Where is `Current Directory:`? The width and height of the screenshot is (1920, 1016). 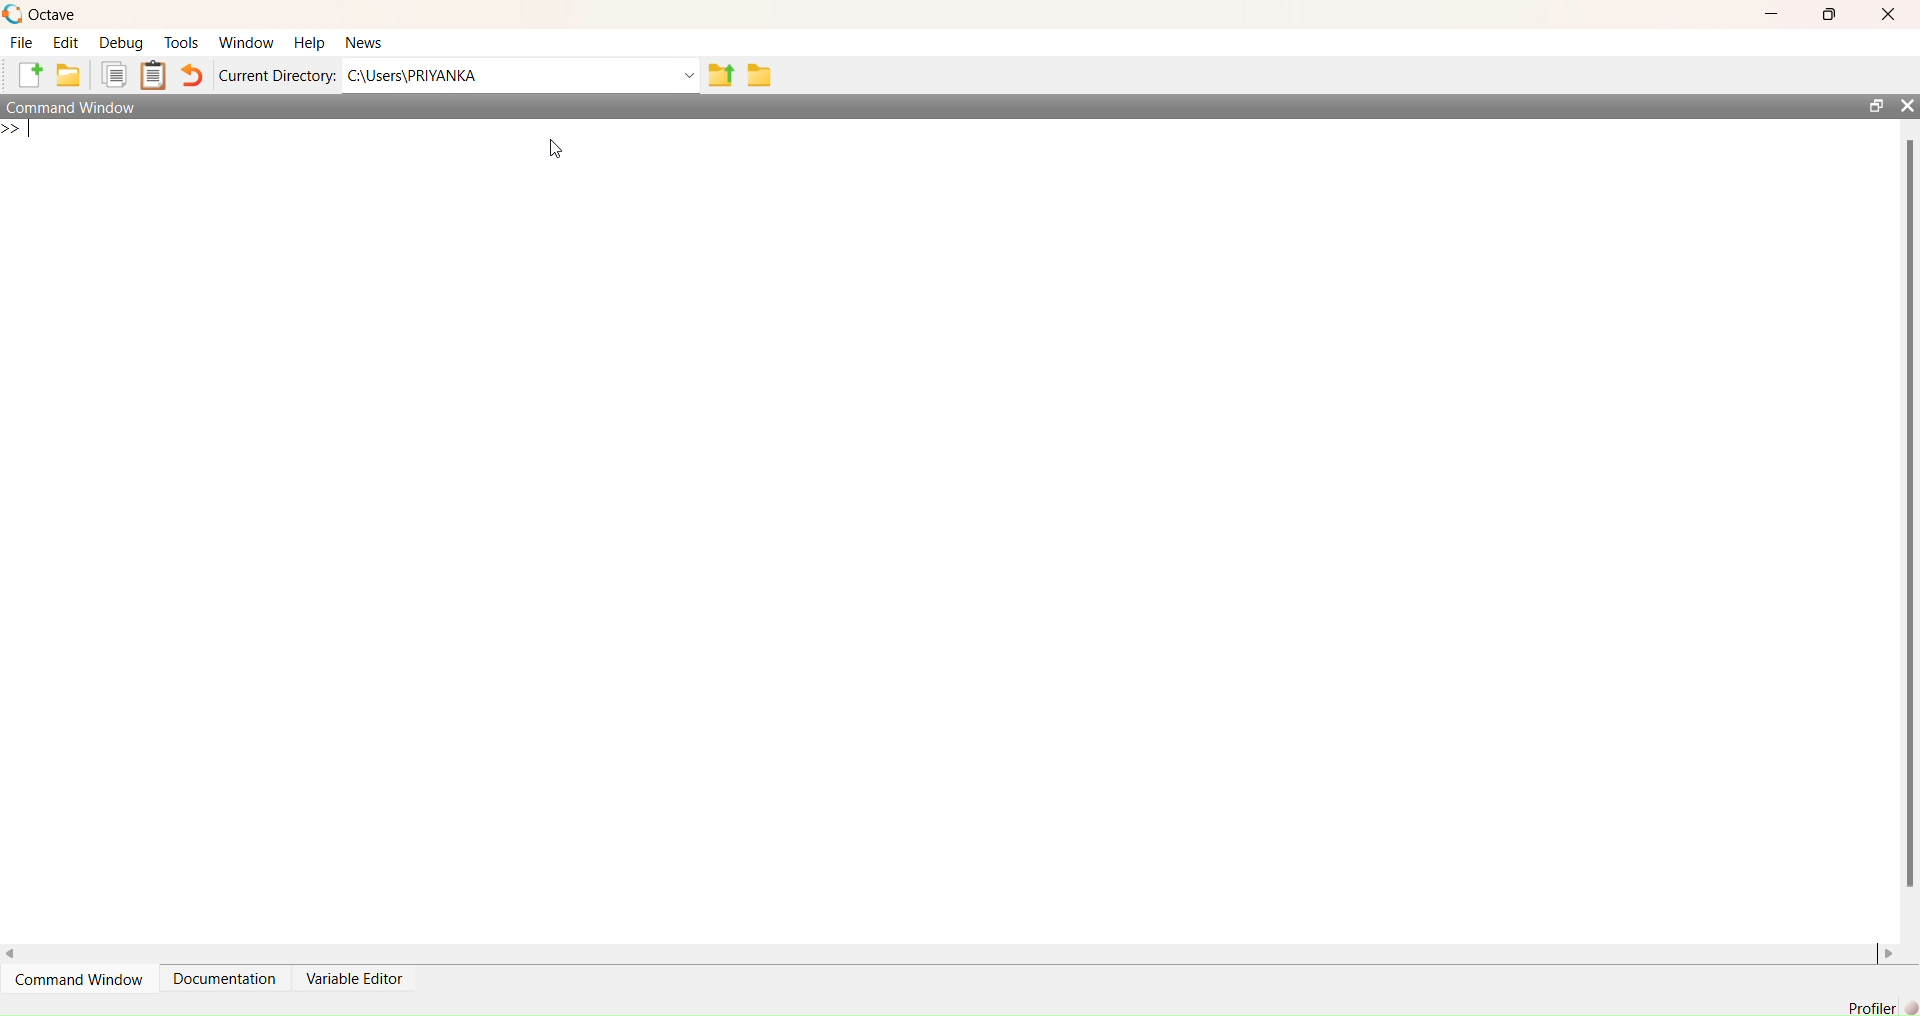
Current Directory: is located at coordinates (278, 78).